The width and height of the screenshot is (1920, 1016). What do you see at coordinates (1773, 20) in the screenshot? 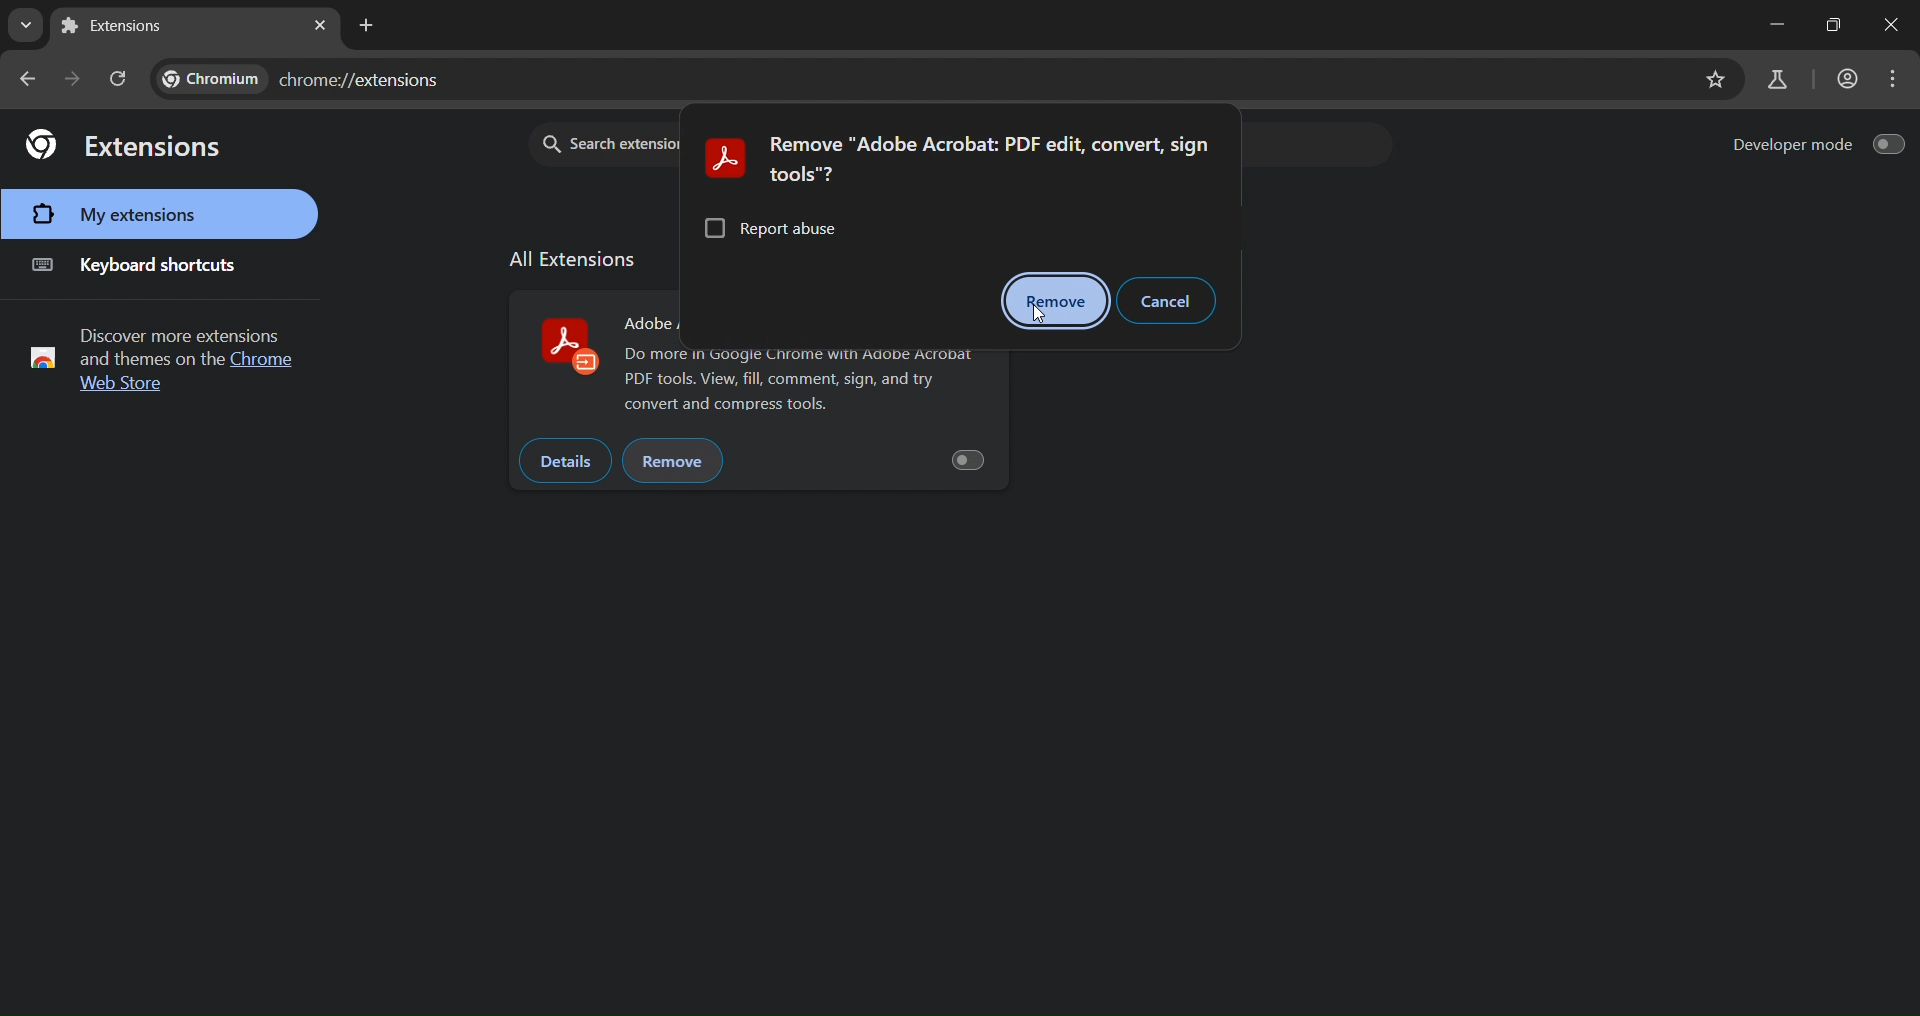
I see `minimize` at bounding box center [1773, 20].